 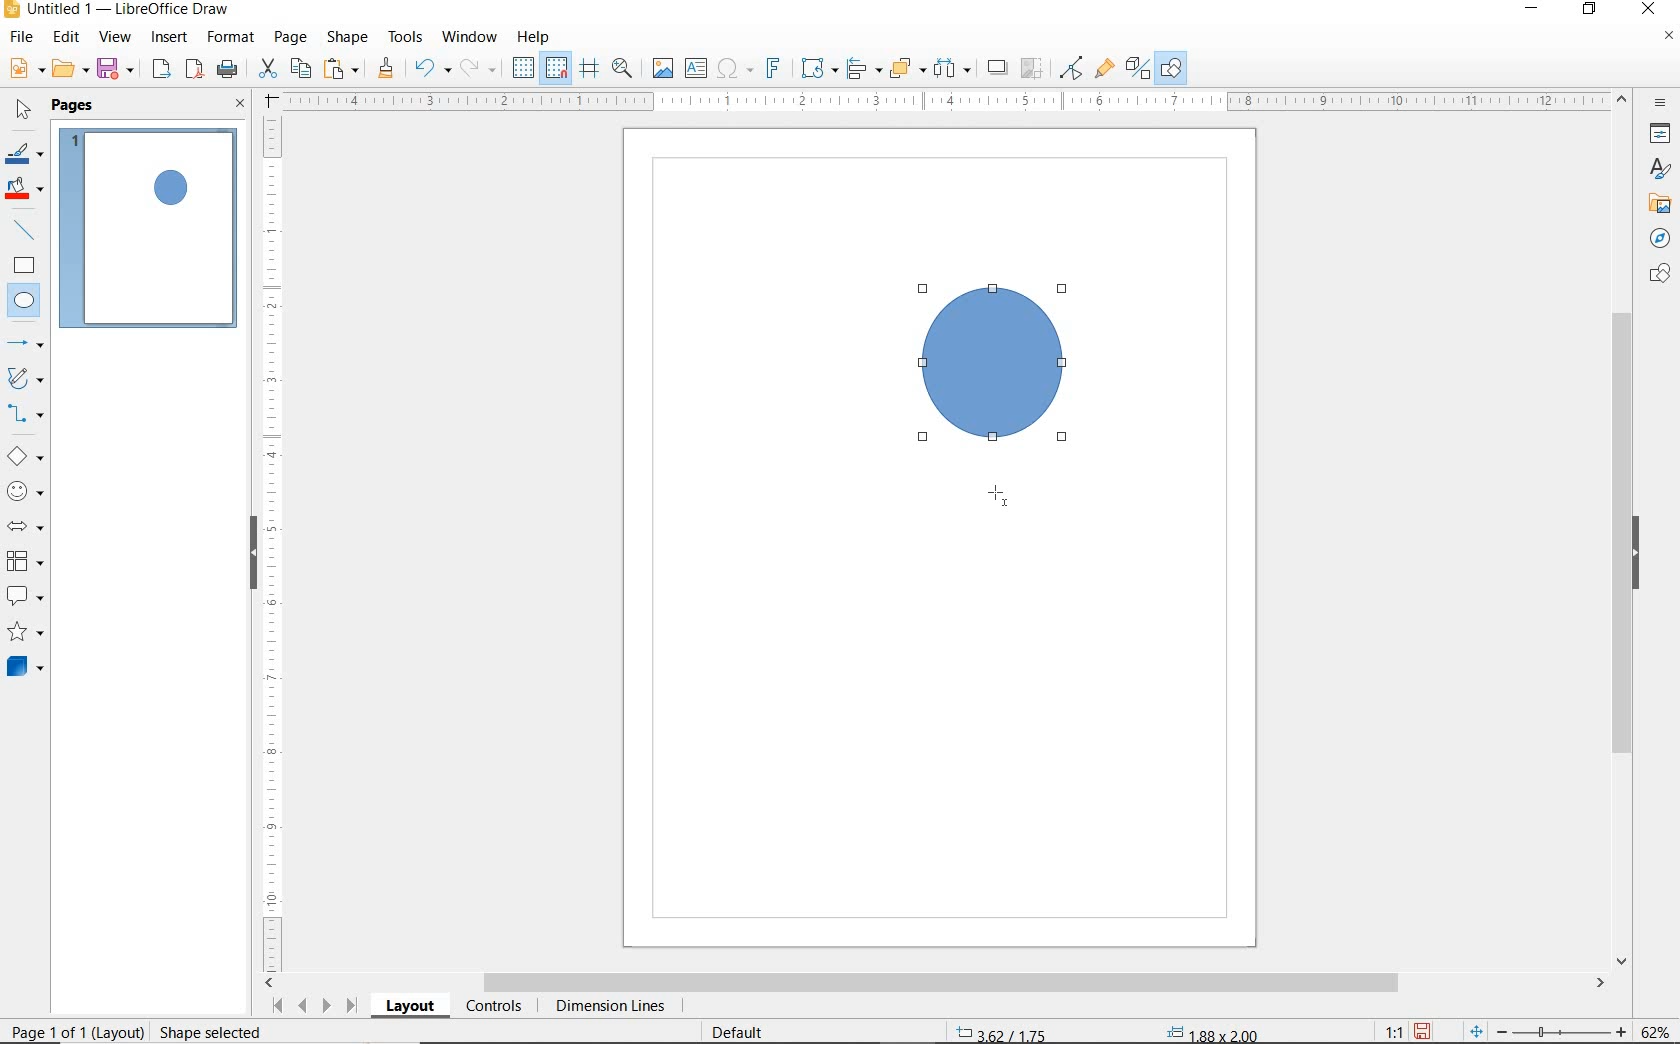 I want to click on SIDEBAR SETTINGS, so click(x=1661, y=104).